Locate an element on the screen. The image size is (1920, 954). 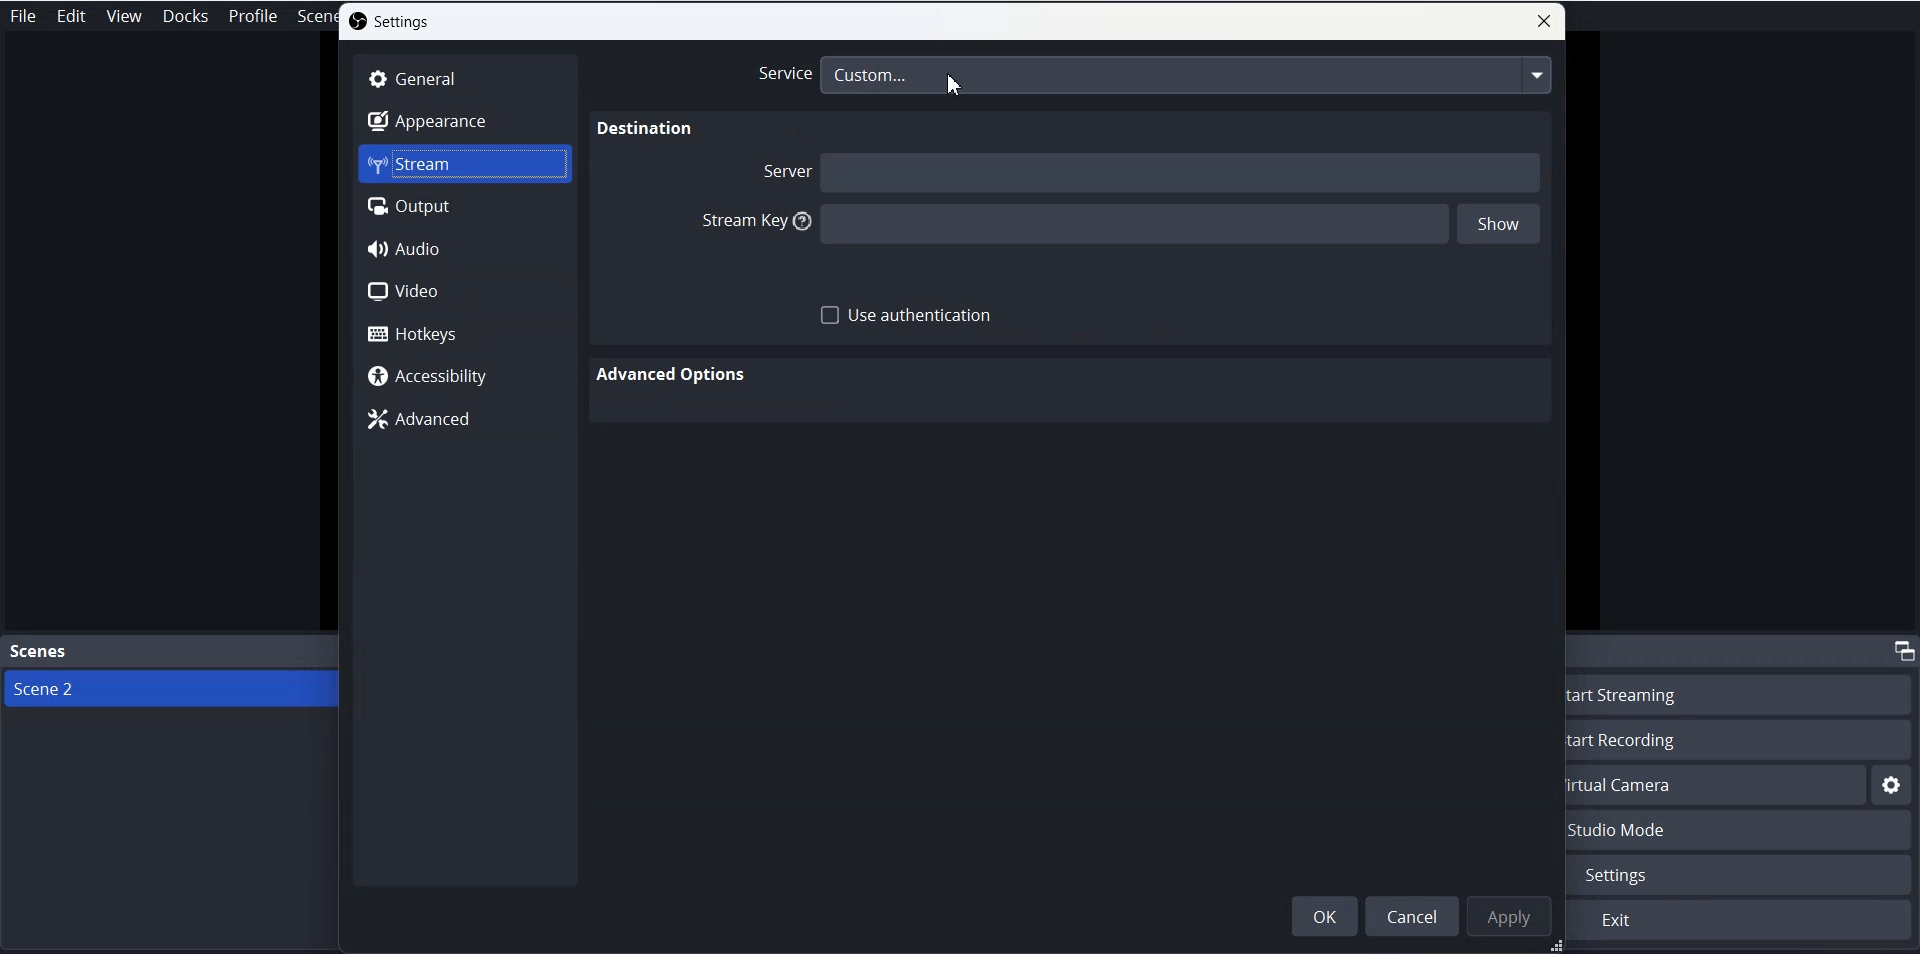
Use authentication is located at coordinates (907, 315).